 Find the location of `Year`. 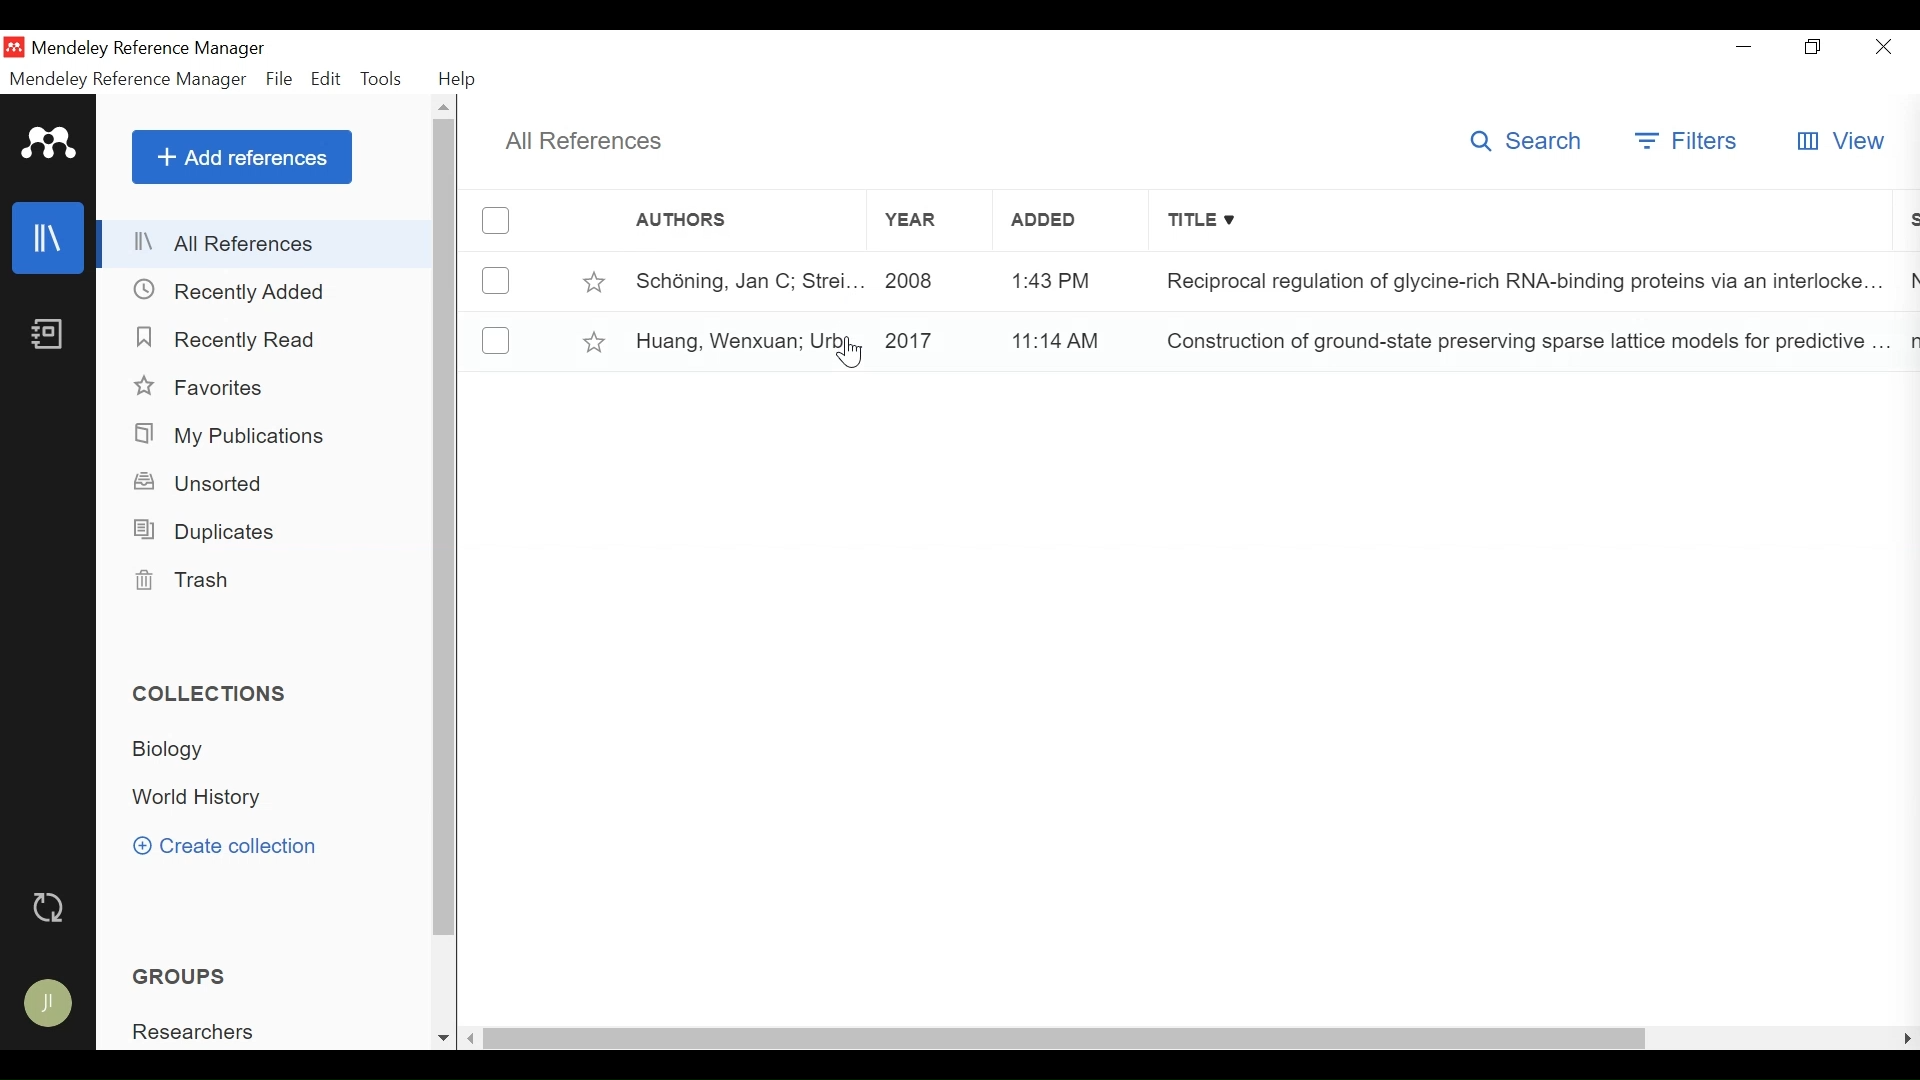

Year is located at coordinates (923, 220).